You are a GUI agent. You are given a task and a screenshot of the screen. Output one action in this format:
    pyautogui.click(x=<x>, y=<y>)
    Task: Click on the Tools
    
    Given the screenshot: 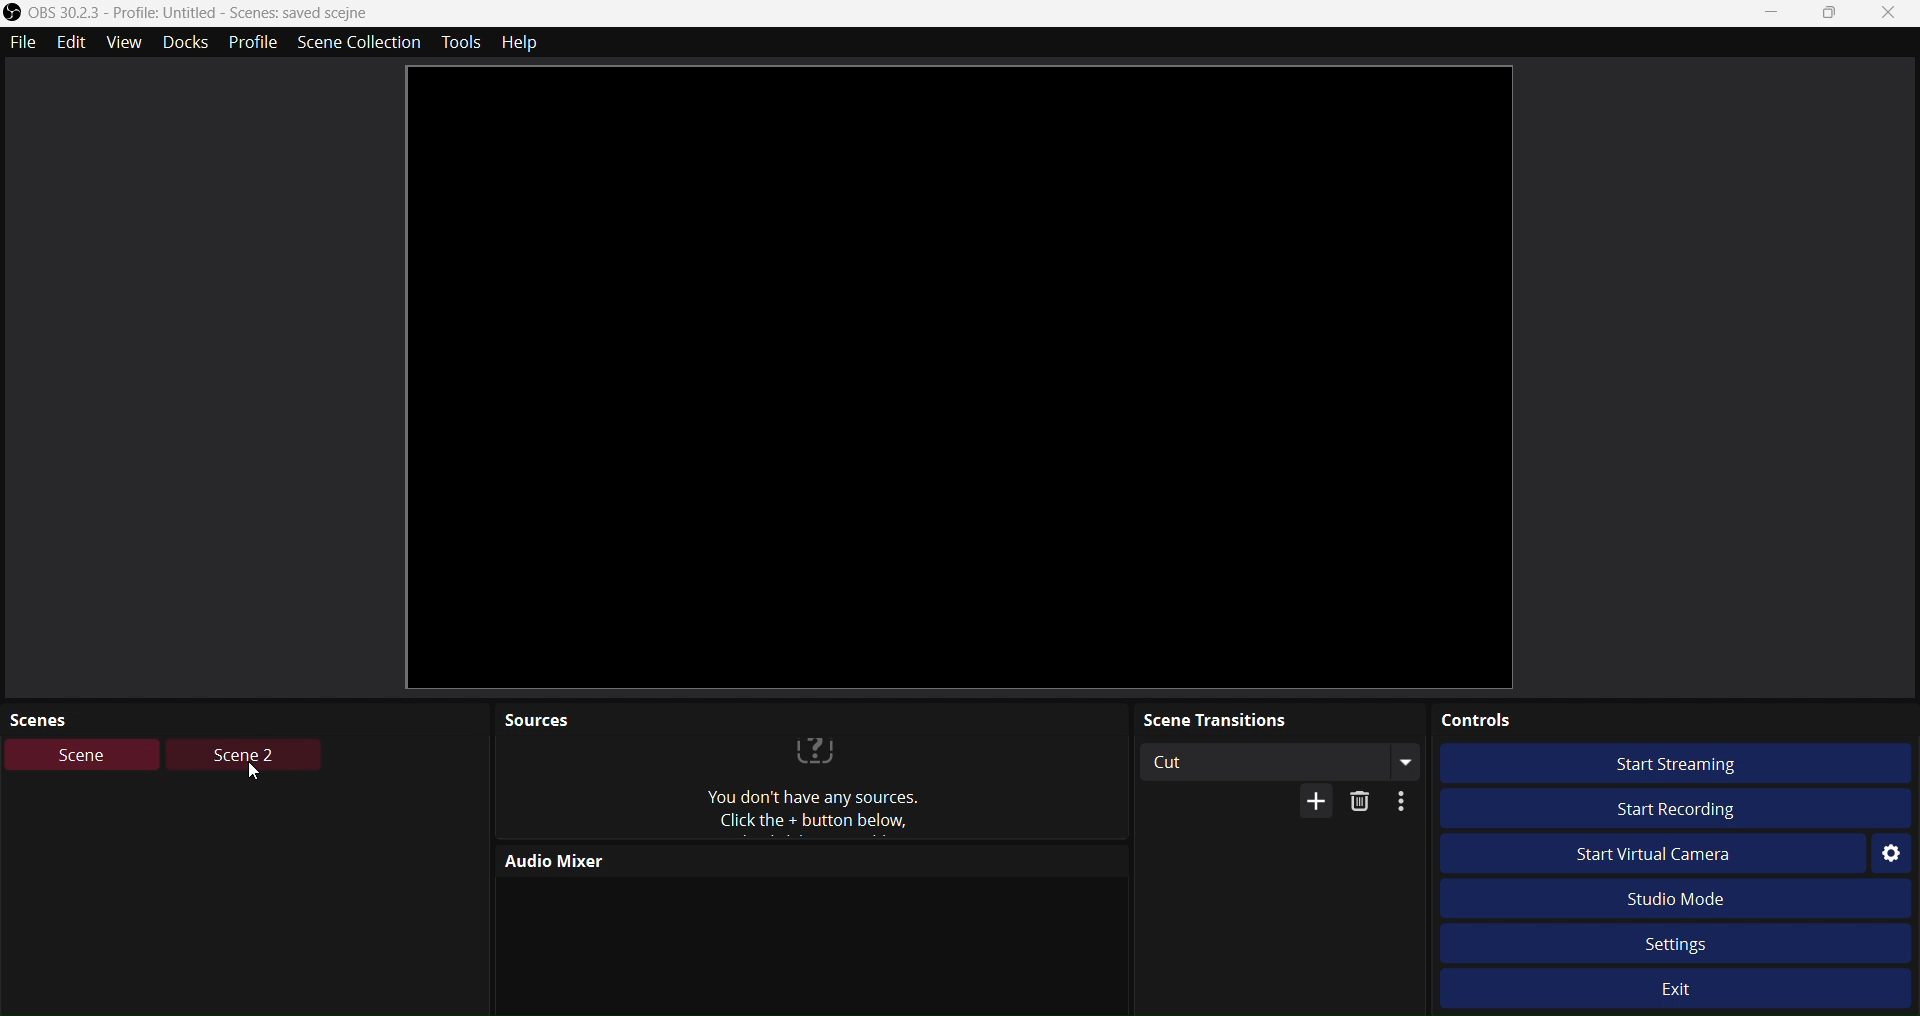 What is the action you would take?
    pyautogui.click(x=460, y=42)
    